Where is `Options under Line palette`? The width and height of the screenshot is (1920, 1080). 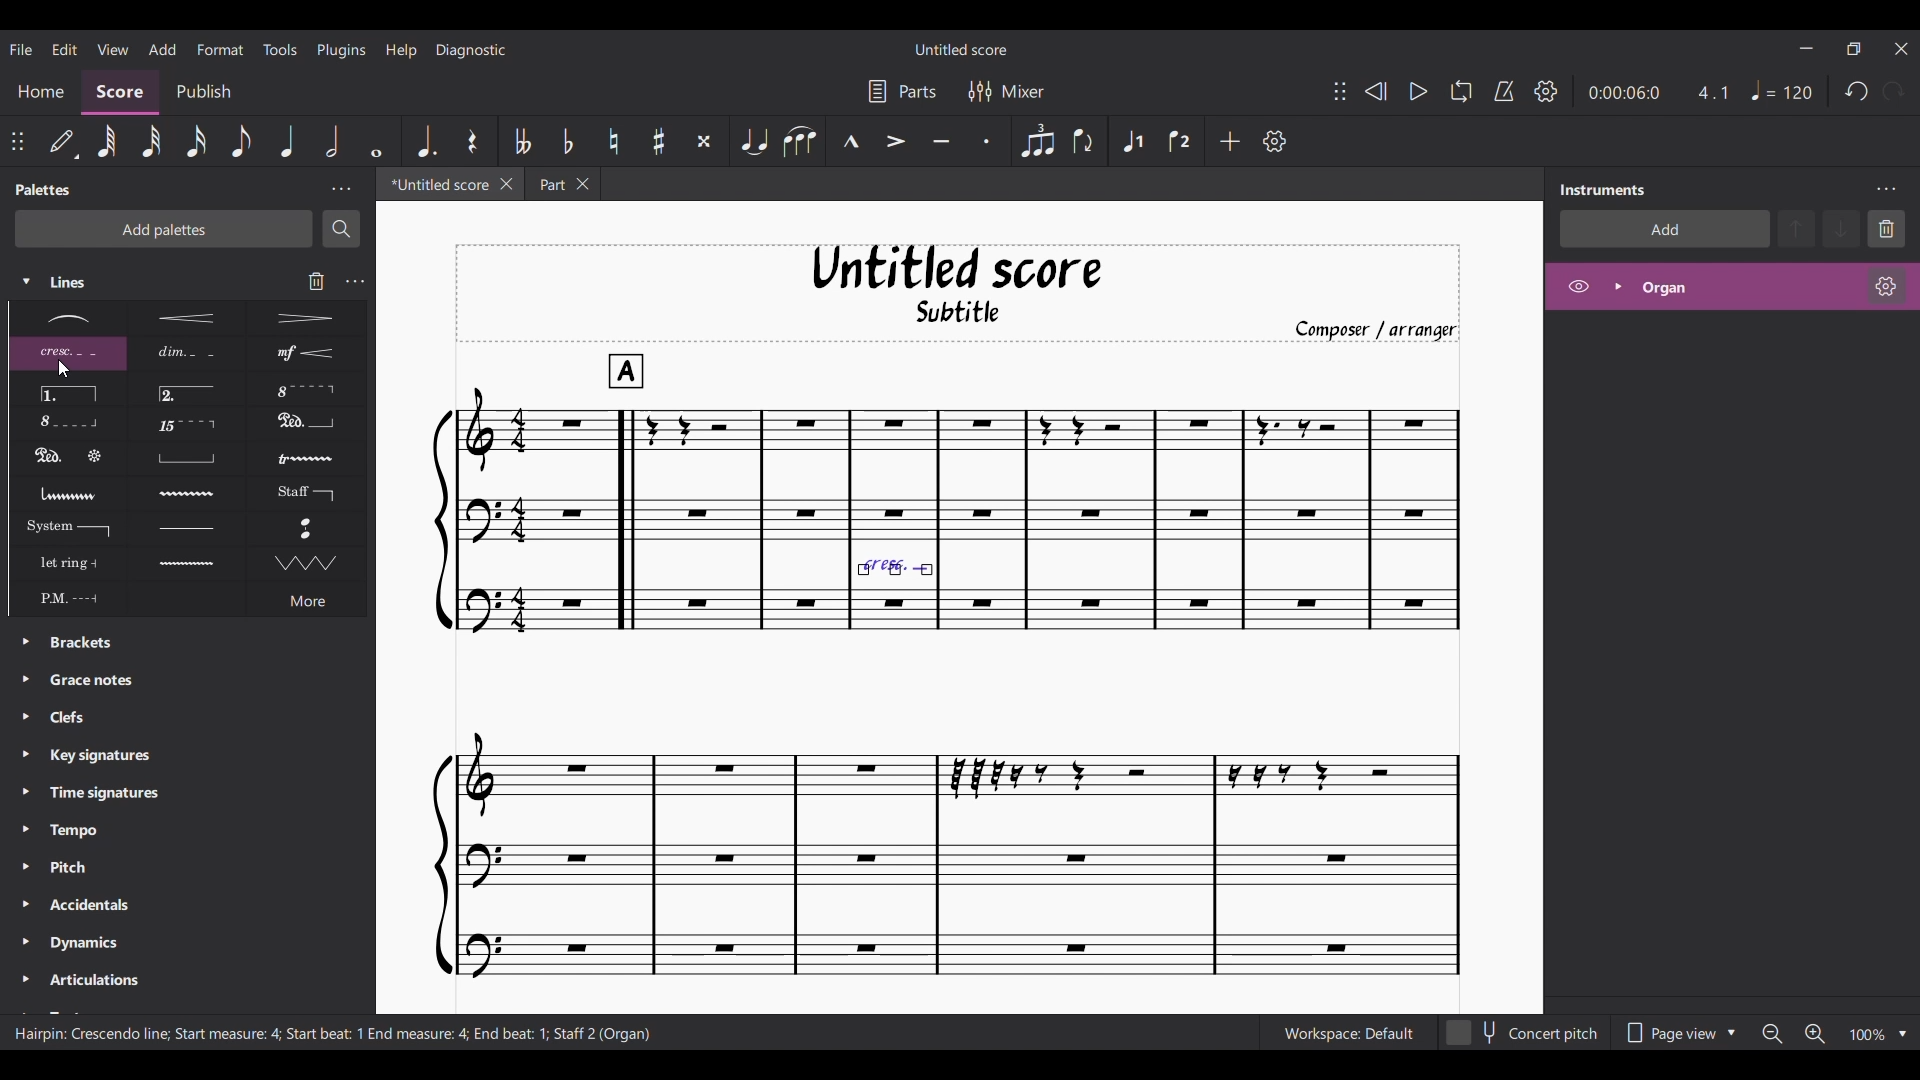
Options under Line palette is located at coordinates (186, 459).